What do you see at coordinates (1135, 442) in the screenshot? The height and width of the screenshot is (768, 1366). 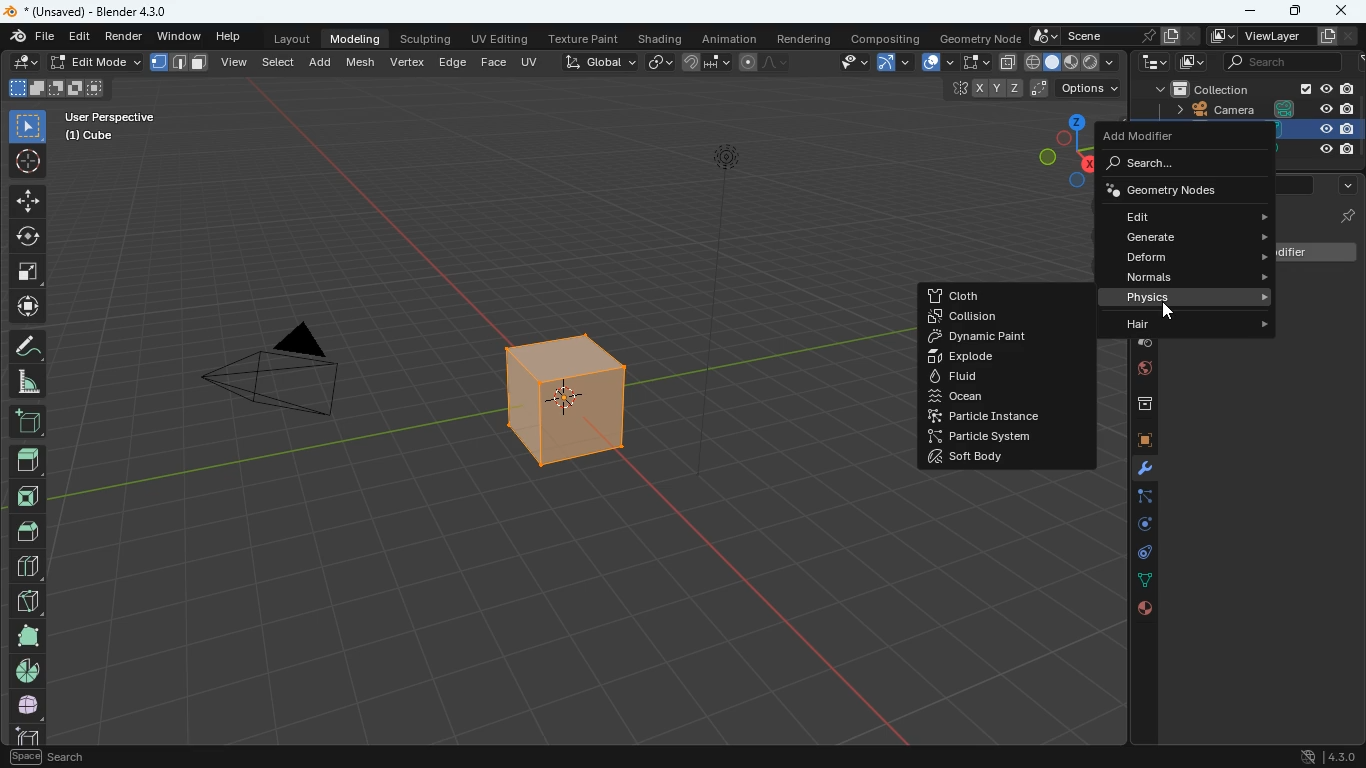 I see `cube` at bounding box center [1135, 442].